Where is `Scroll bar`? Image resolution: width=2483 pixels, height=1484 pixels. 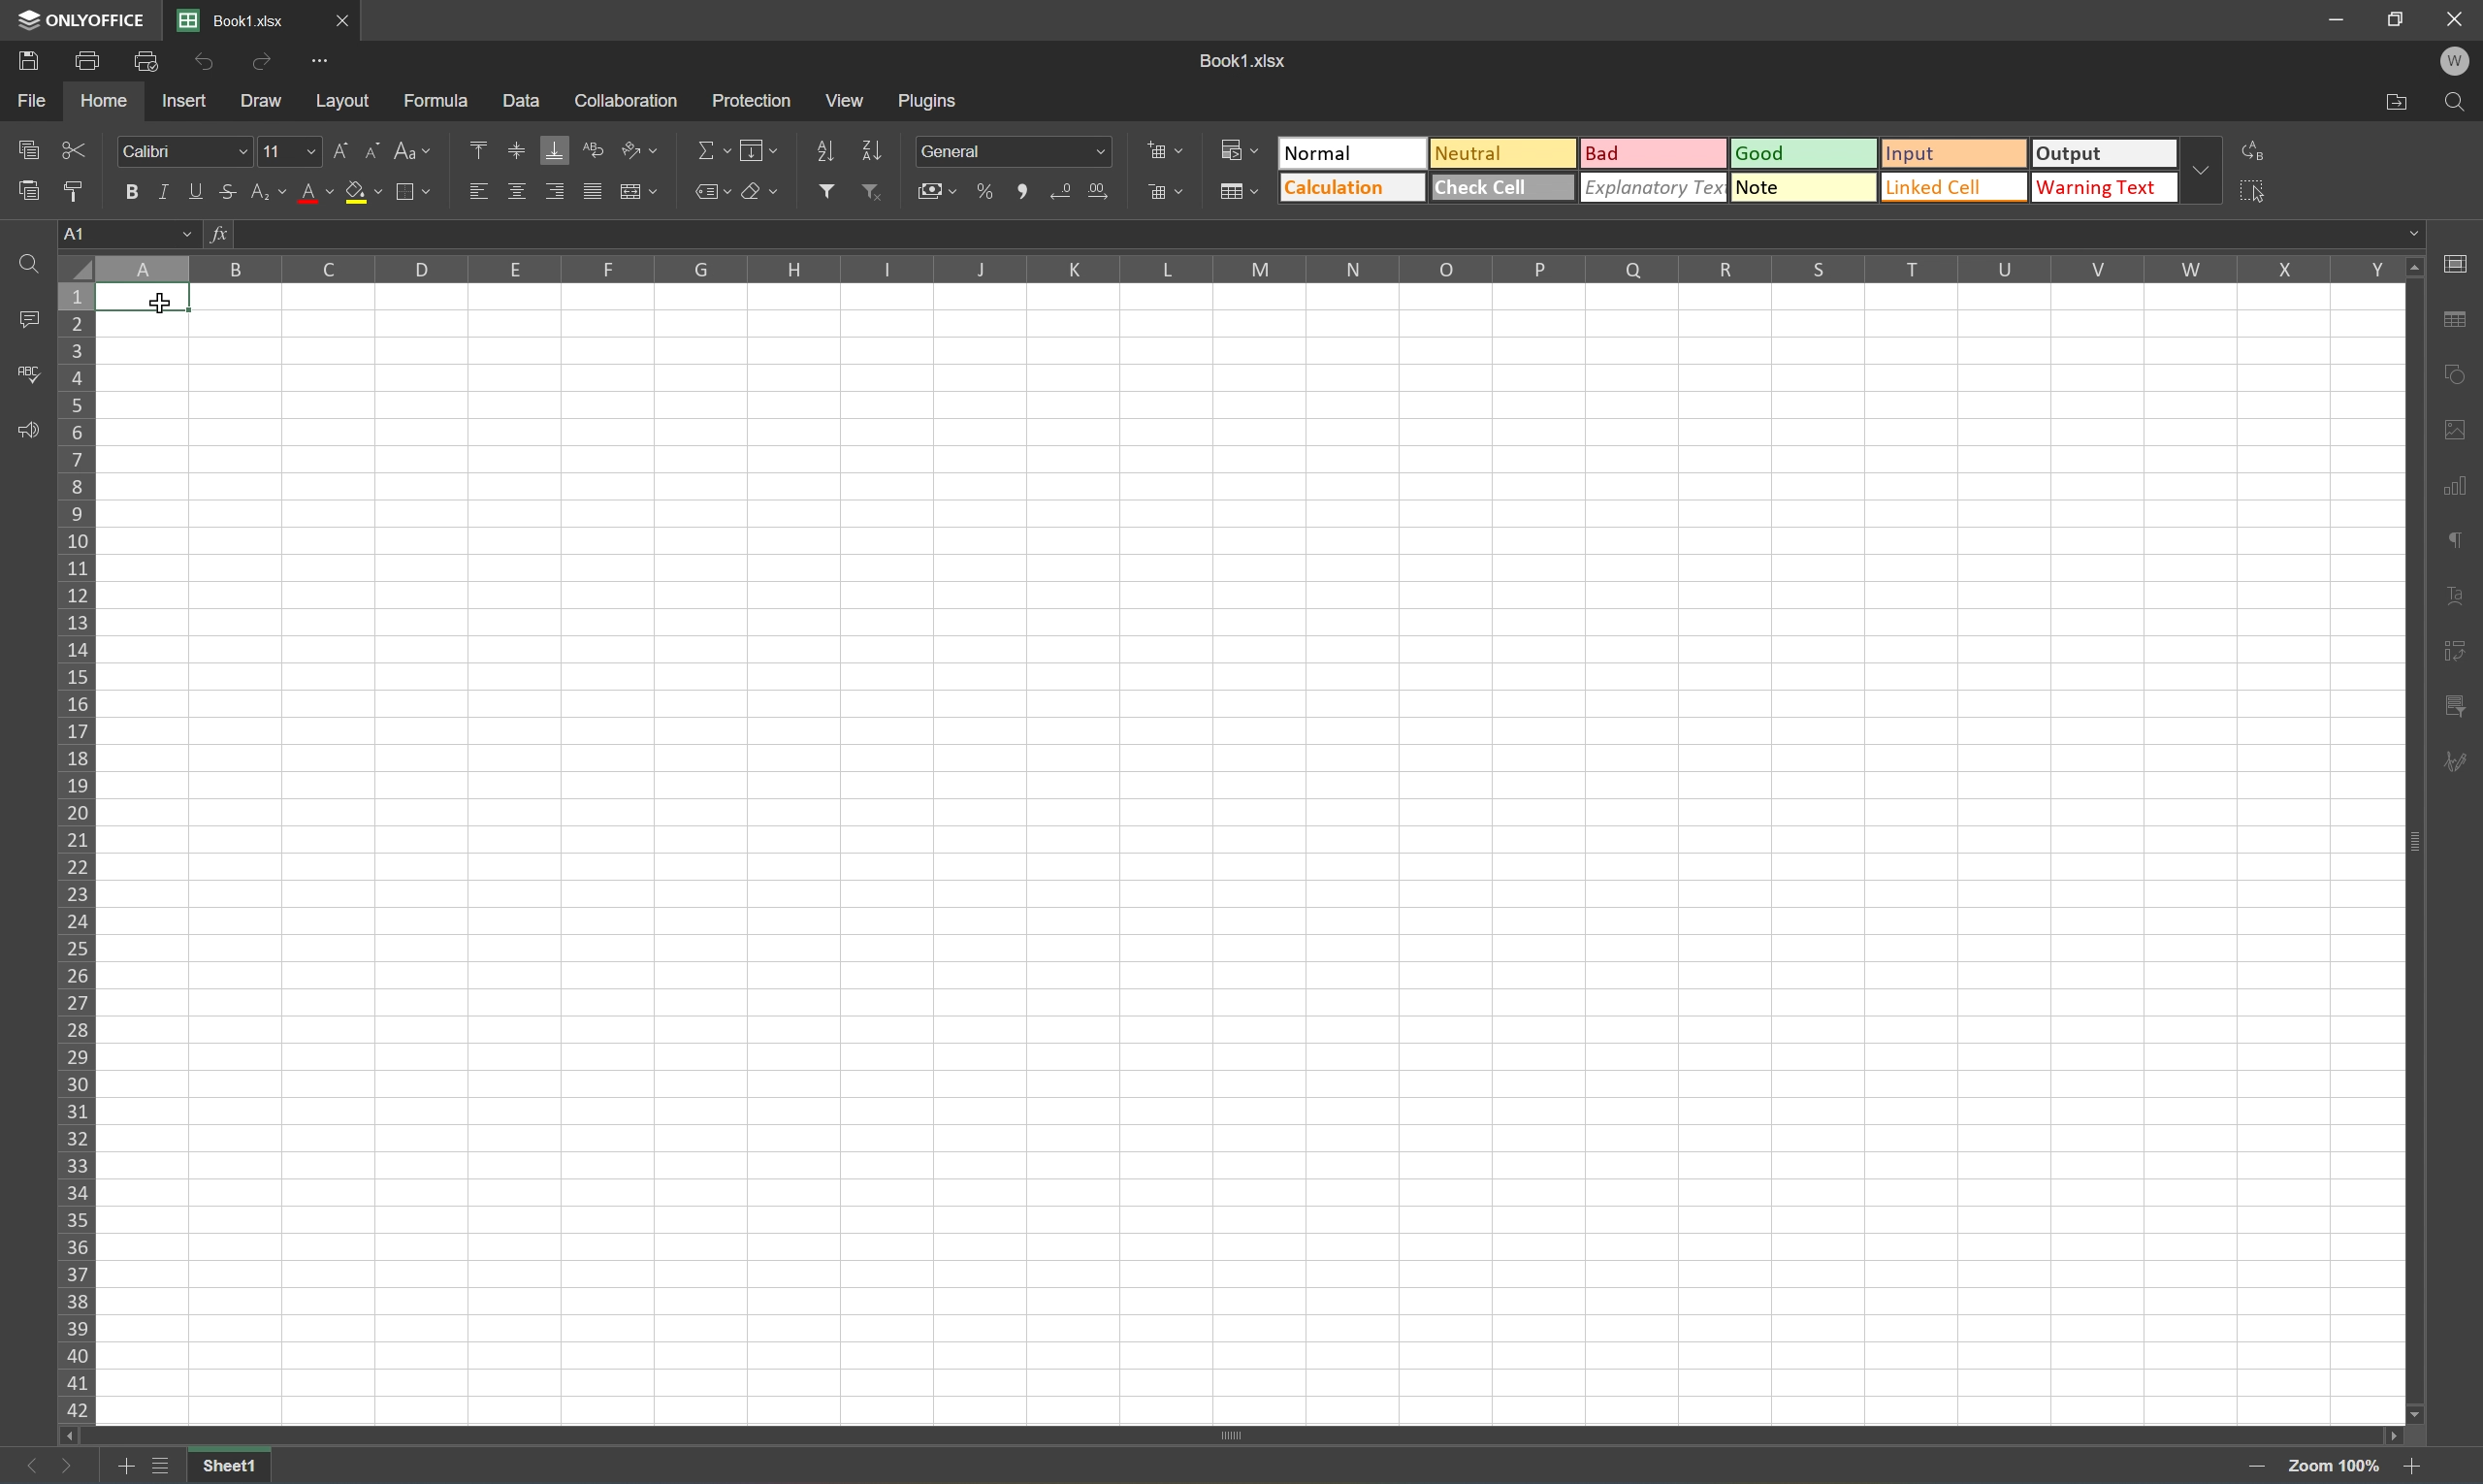
Scroll bar is located at coordinates (2409, 843).